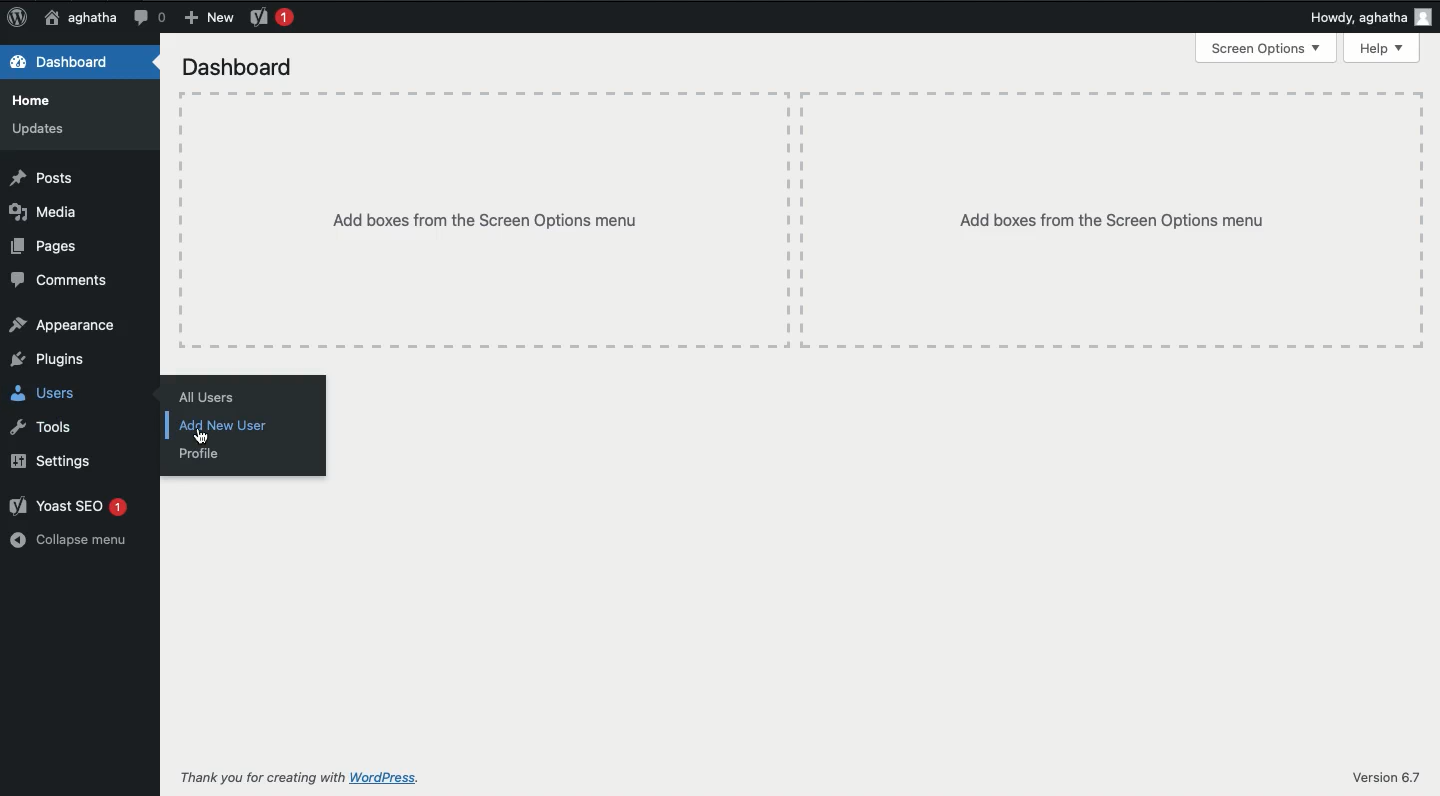  I want to click on Media, so click(46, 212).